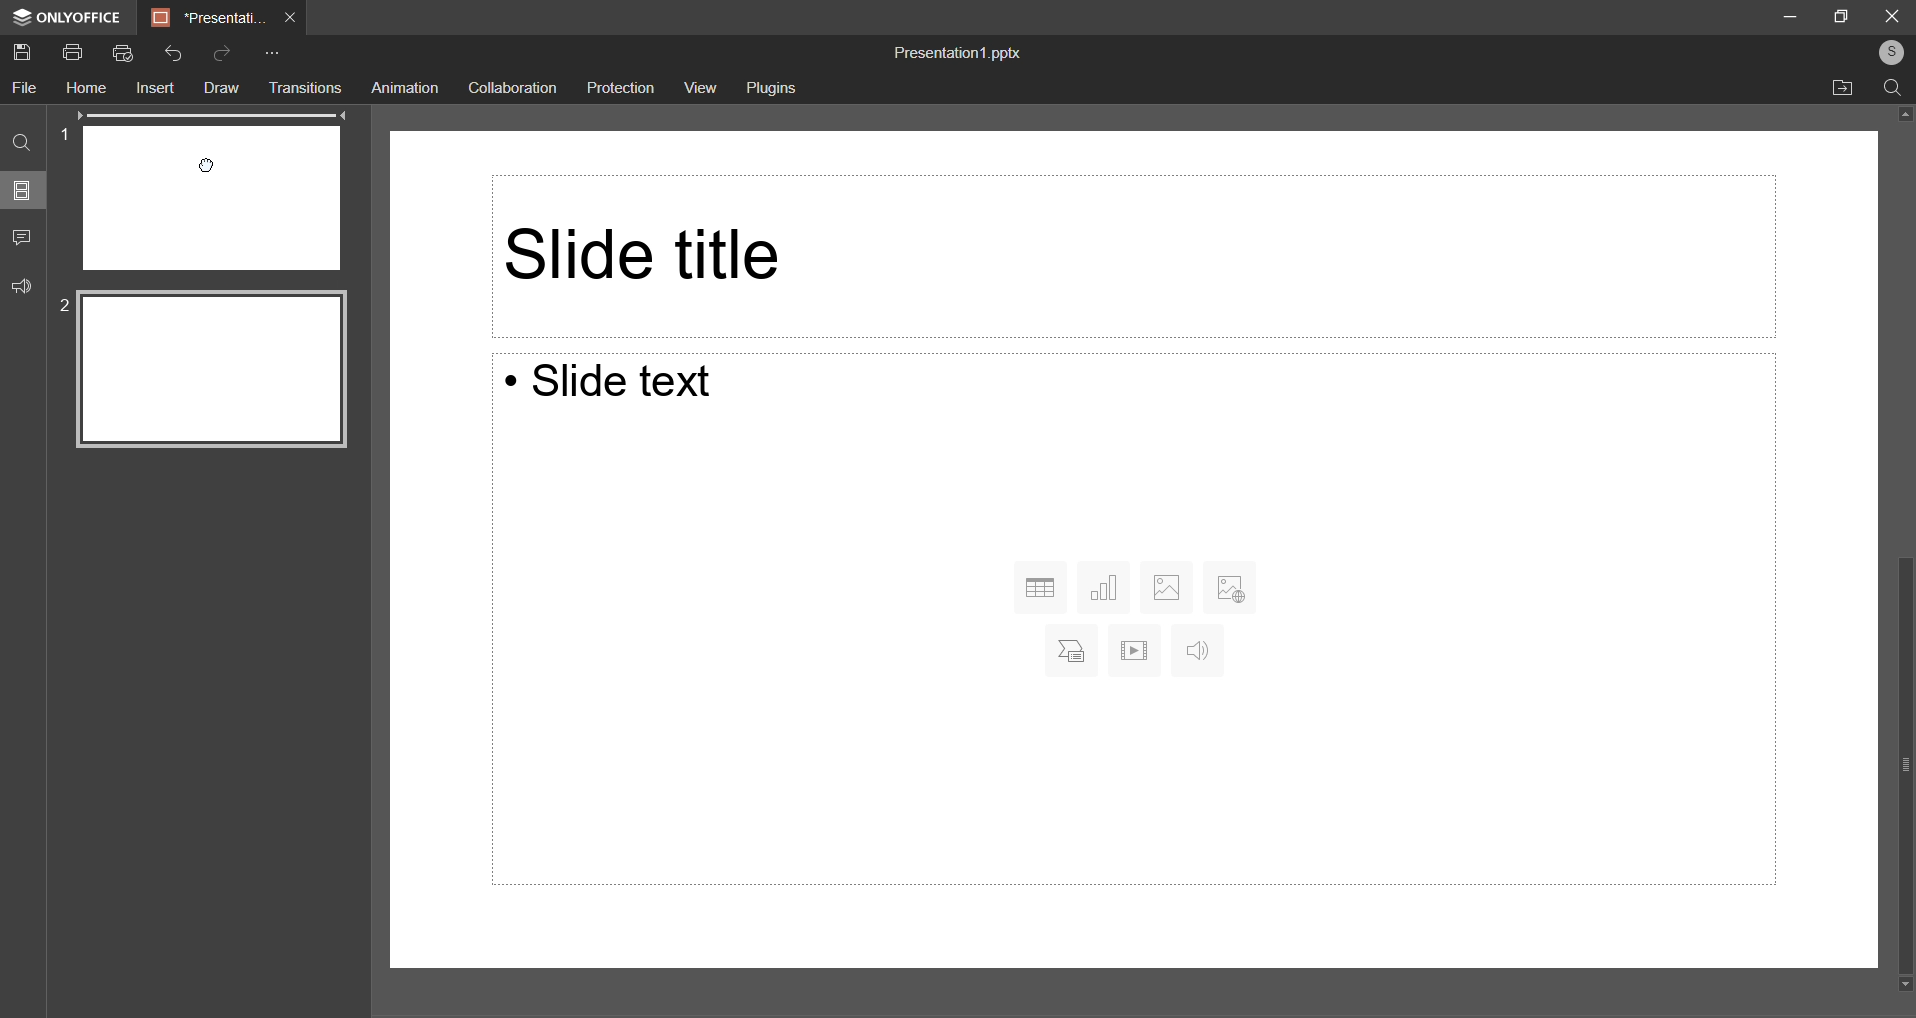  I want to click on Slides, so click(23, 194).